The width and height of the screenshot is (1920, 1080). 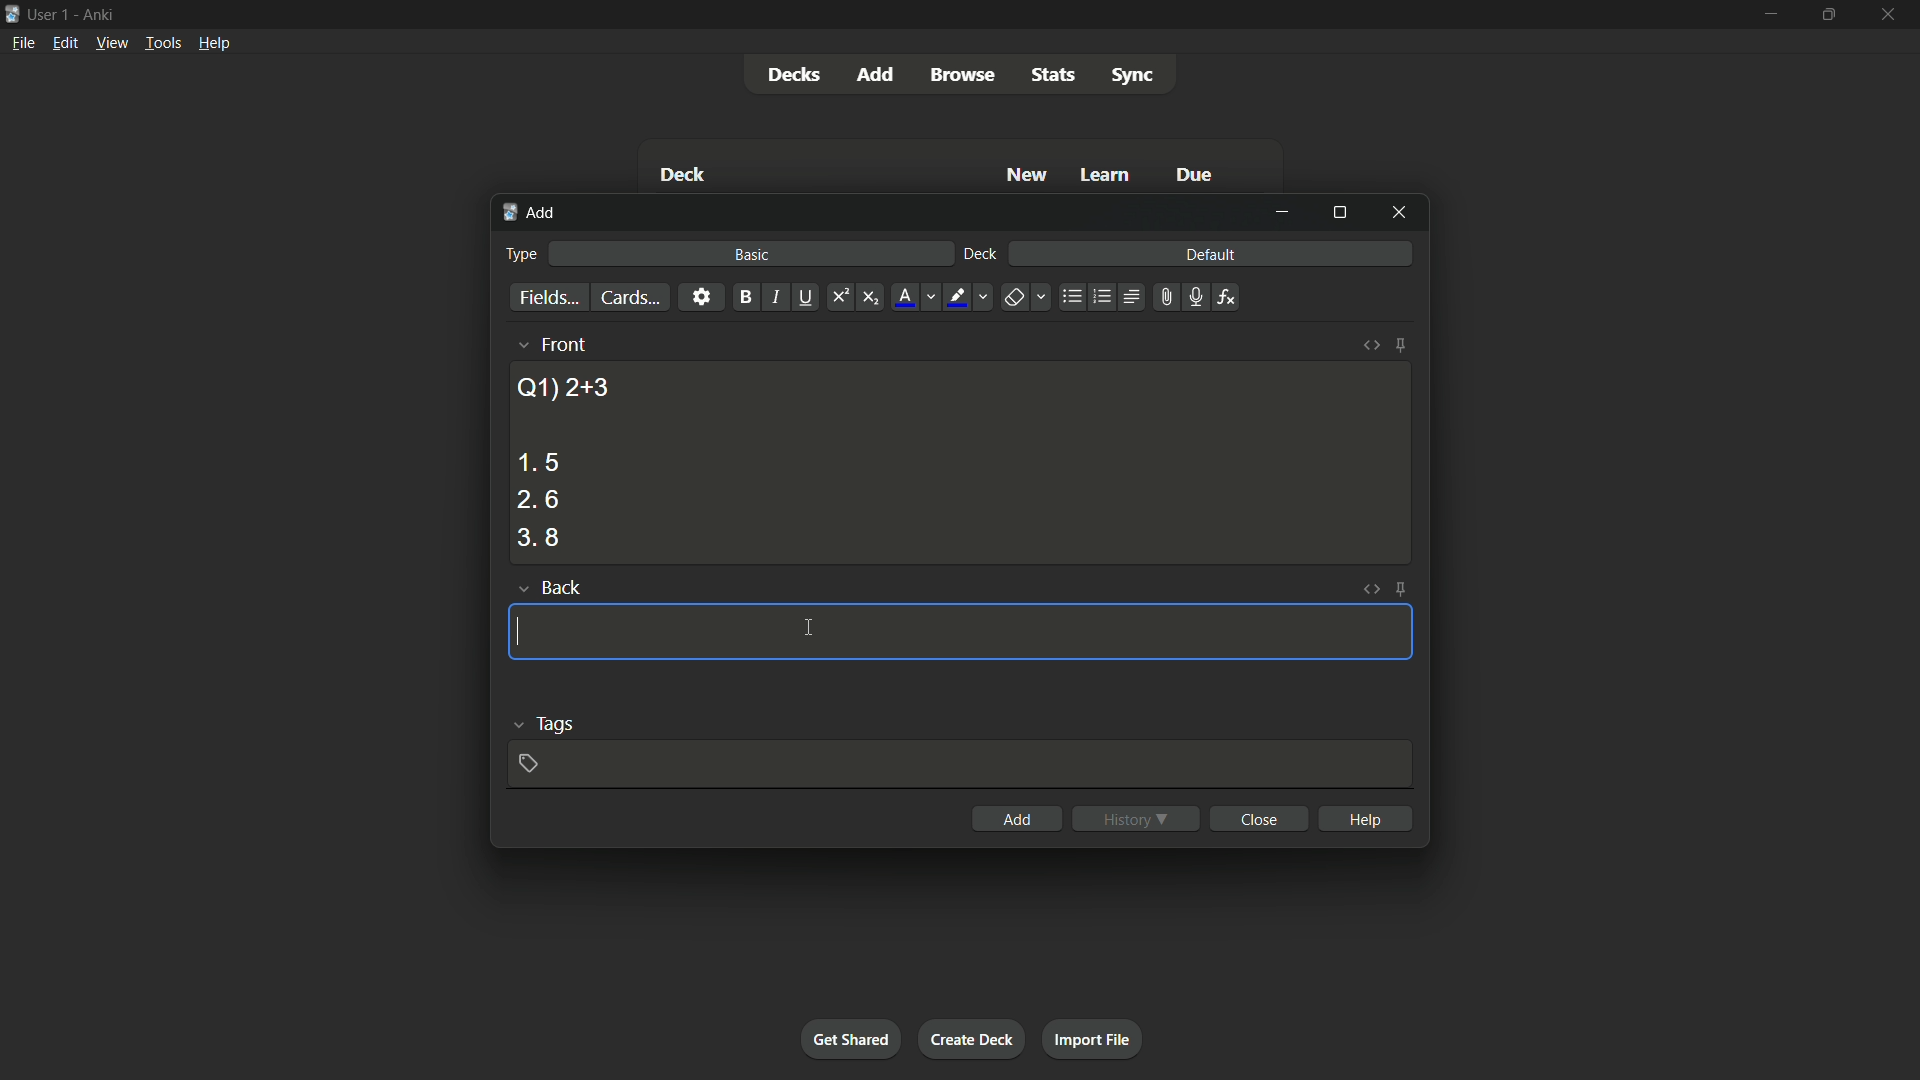 What do you see at coordinates (629, 298) in the screenshot?
I see `cards` at bounding box center [629, 298].